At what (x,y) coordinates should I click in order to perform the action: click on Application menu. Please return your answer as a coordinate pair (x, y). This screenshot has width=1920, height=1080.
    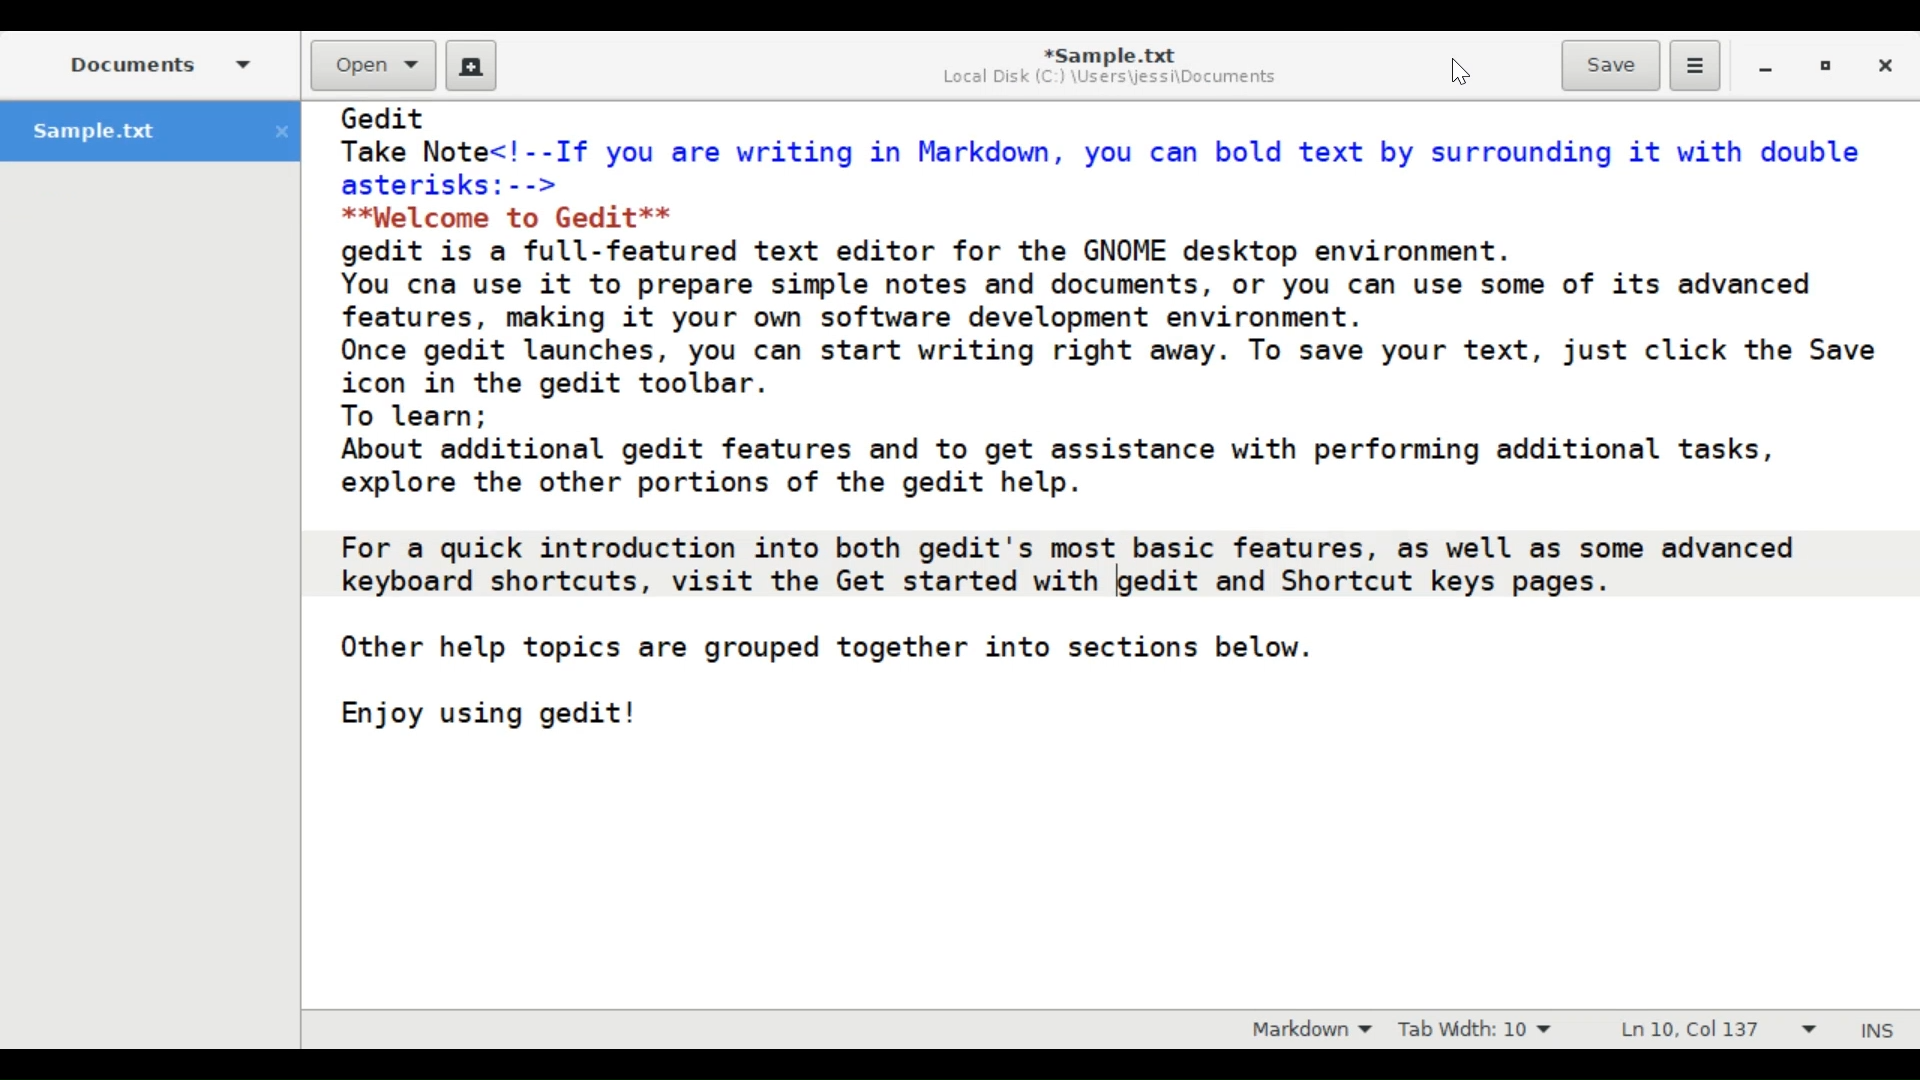
    Looking at the image, I should click on (1696, 65).